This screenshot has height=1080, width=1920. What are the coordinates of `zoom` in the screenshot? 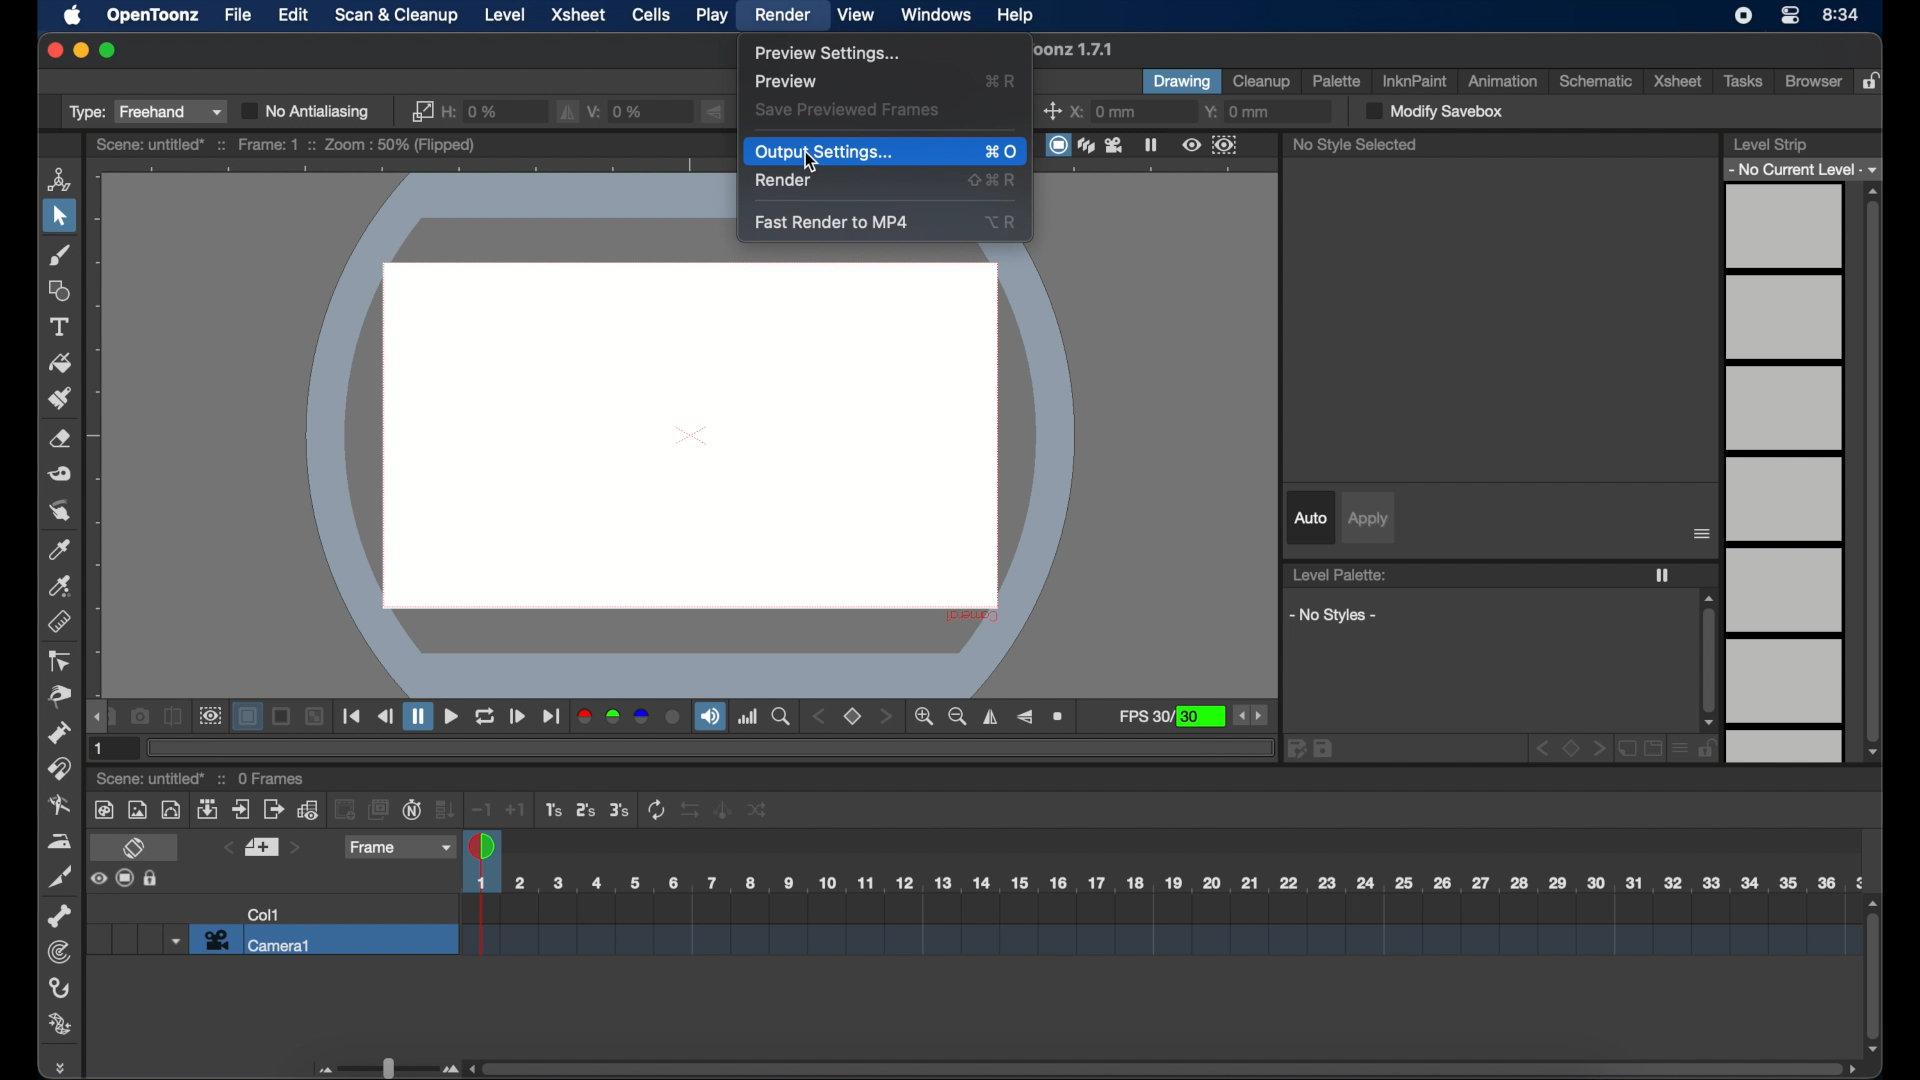 It's located at (1061, 717).